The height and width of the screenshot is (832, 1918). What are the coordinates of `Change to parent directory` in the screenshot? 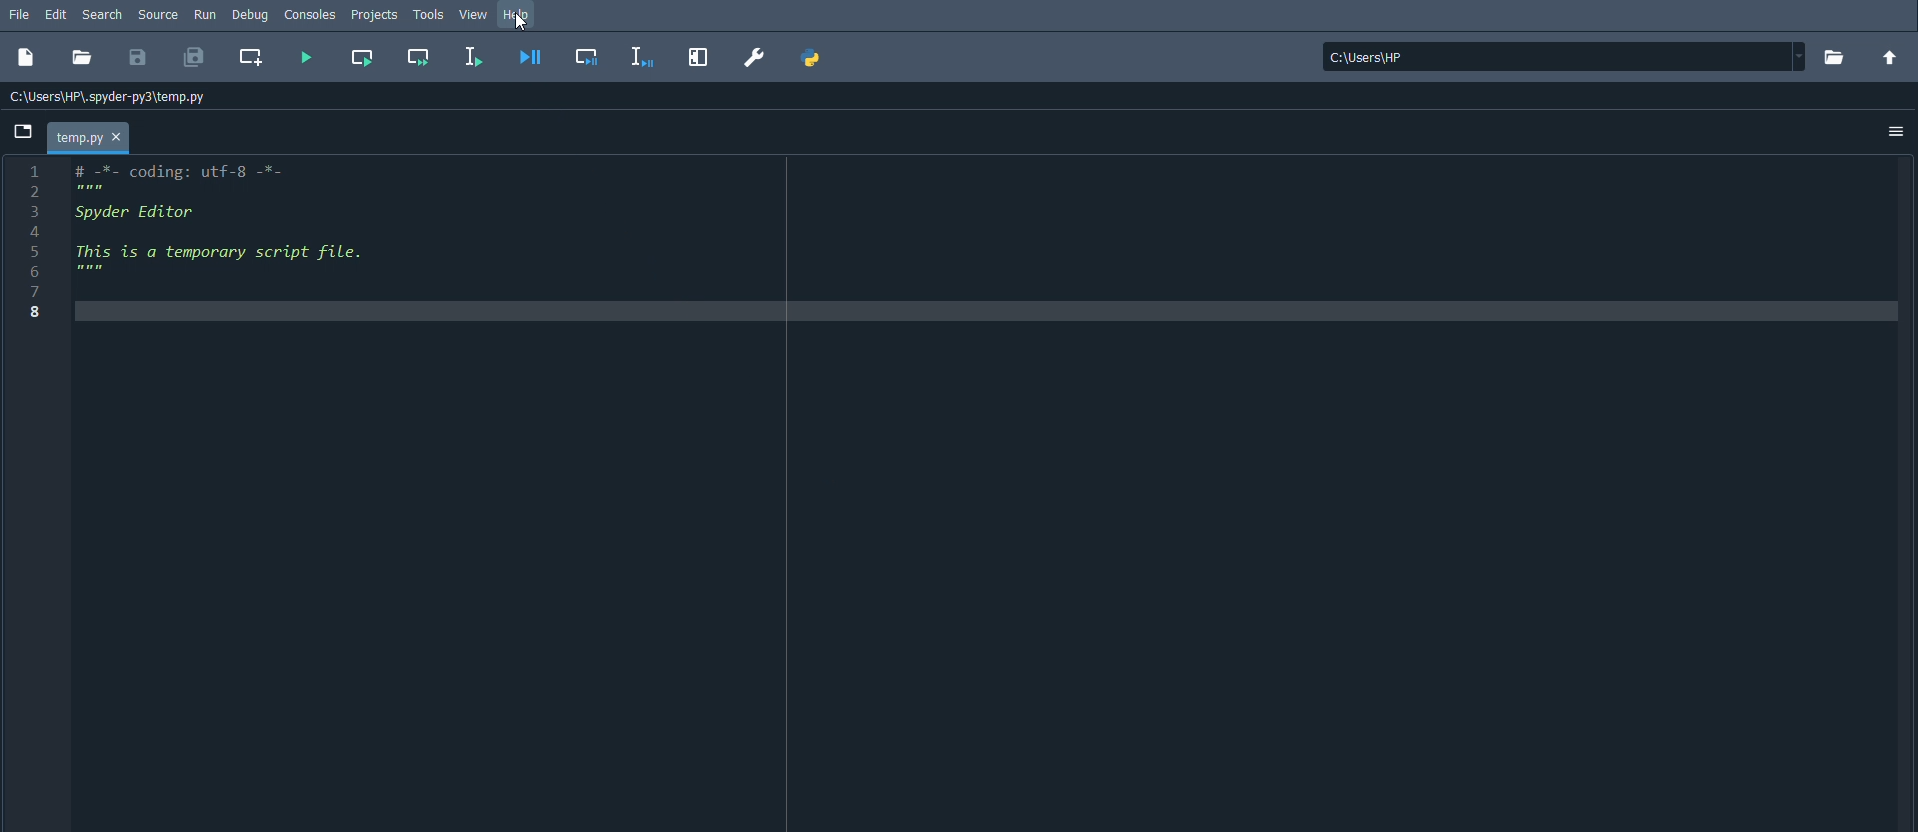 It's located at (1889, 57).